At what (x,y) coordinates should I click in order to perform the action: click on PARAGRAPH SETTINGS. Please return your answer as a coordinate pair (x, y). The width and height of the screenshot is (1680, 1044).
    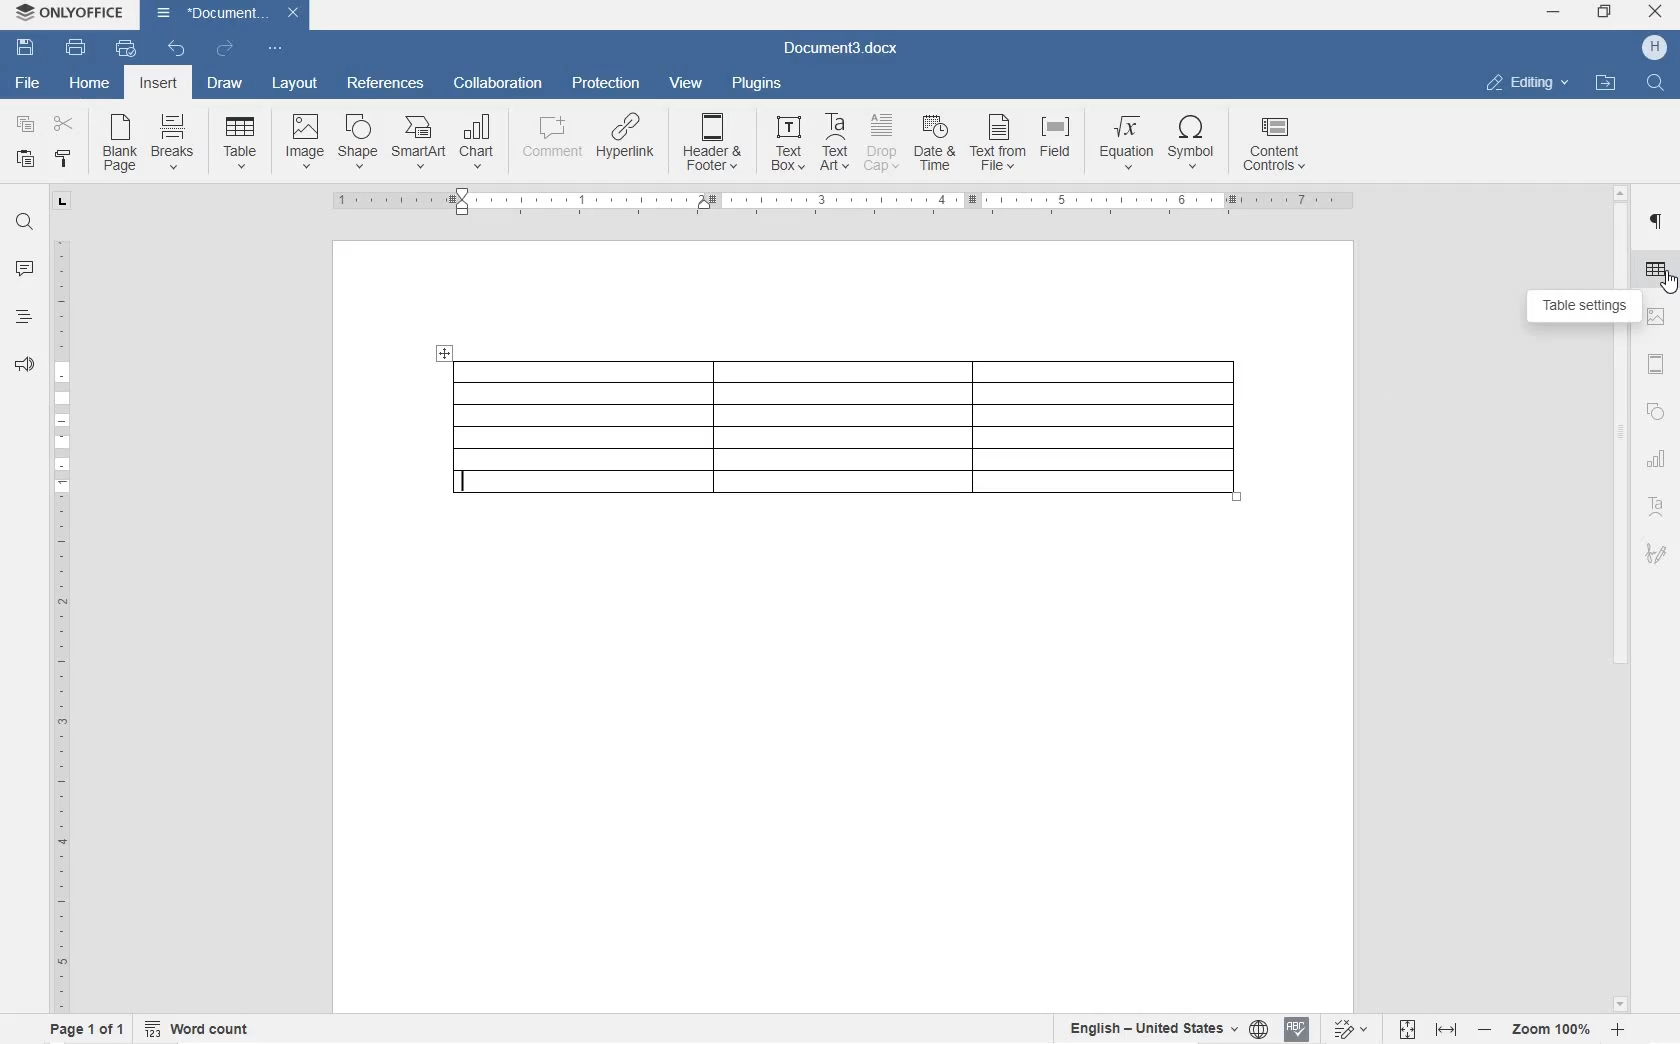
    Looking at the image, I should click on (1657, 223).